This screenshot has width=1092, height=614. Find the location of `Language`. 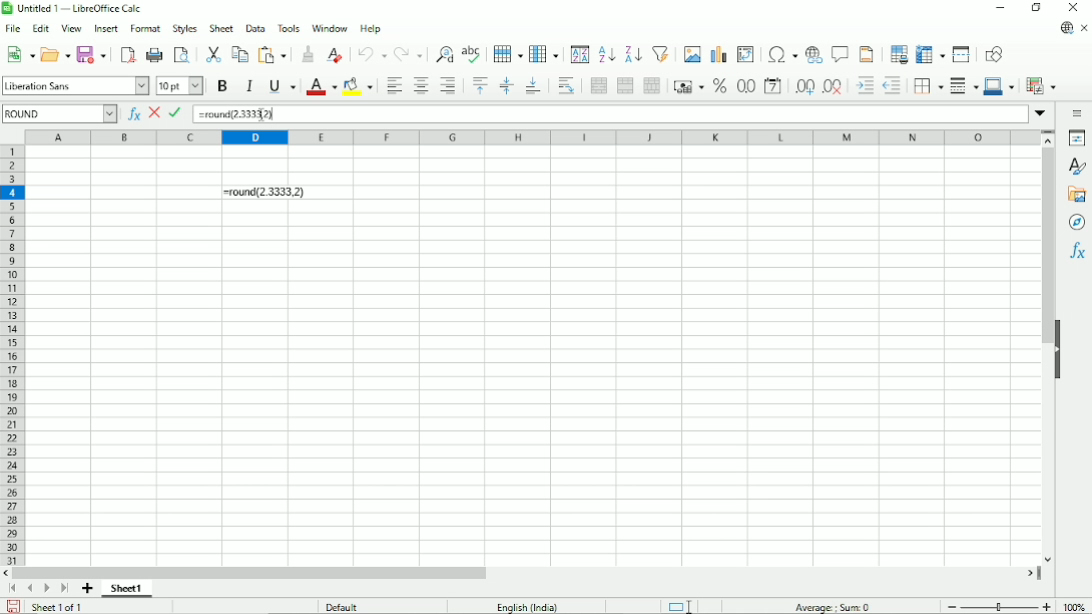

Language is located at coordinates (528, 606).